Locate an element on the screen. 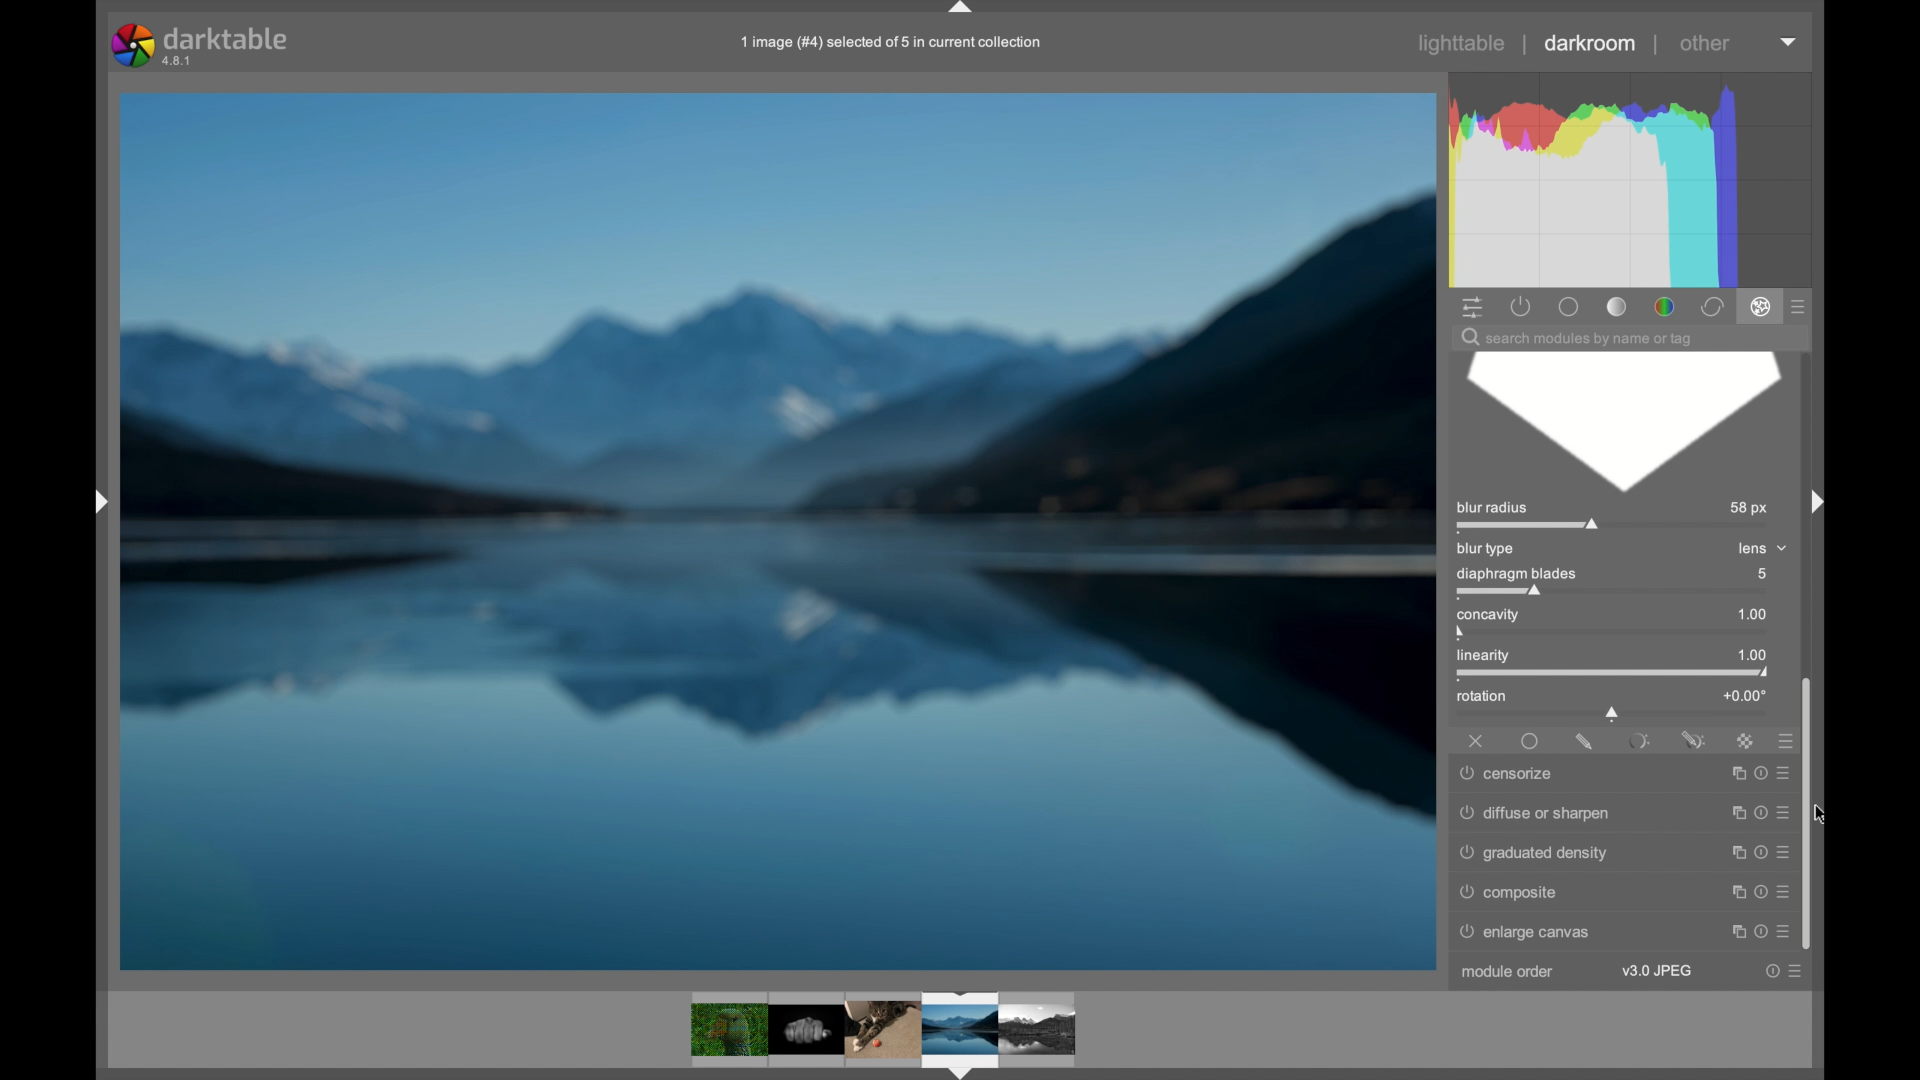 The image size is (1920, 1080). v3.0jpeg is located at coordinates (1656, 971).